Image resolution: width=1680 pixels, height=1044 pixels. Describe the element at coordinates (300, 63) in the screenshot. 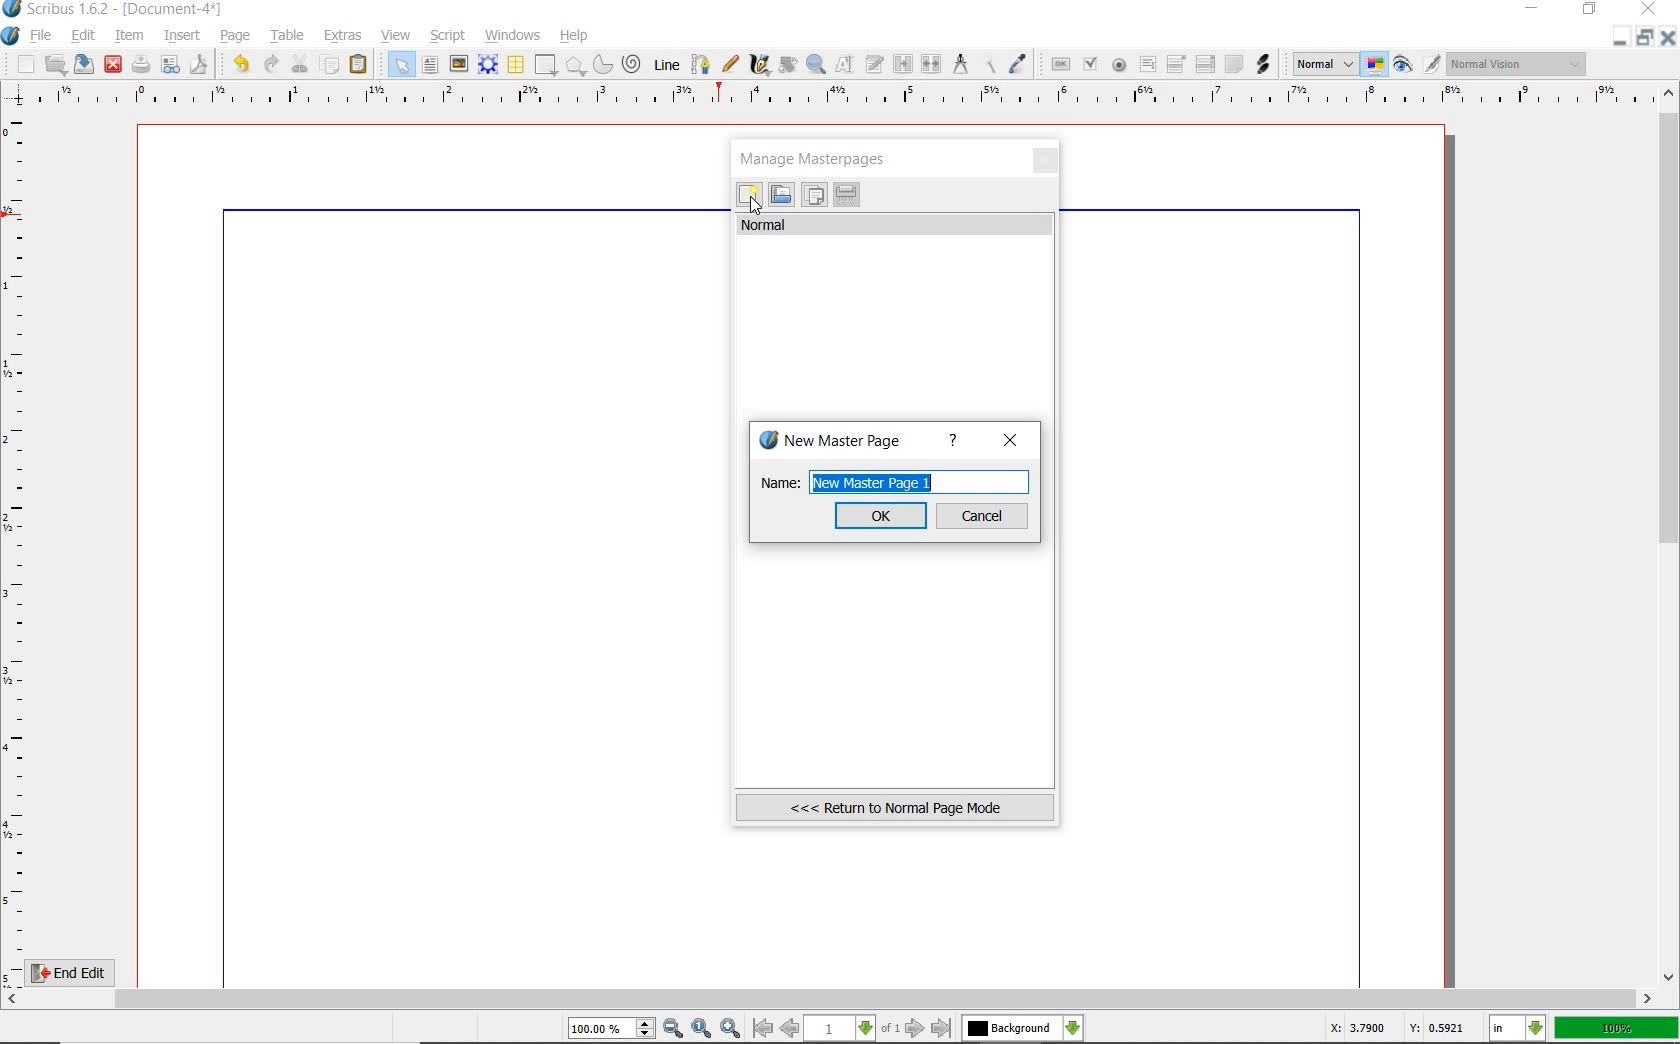

I see `cut` at that location.